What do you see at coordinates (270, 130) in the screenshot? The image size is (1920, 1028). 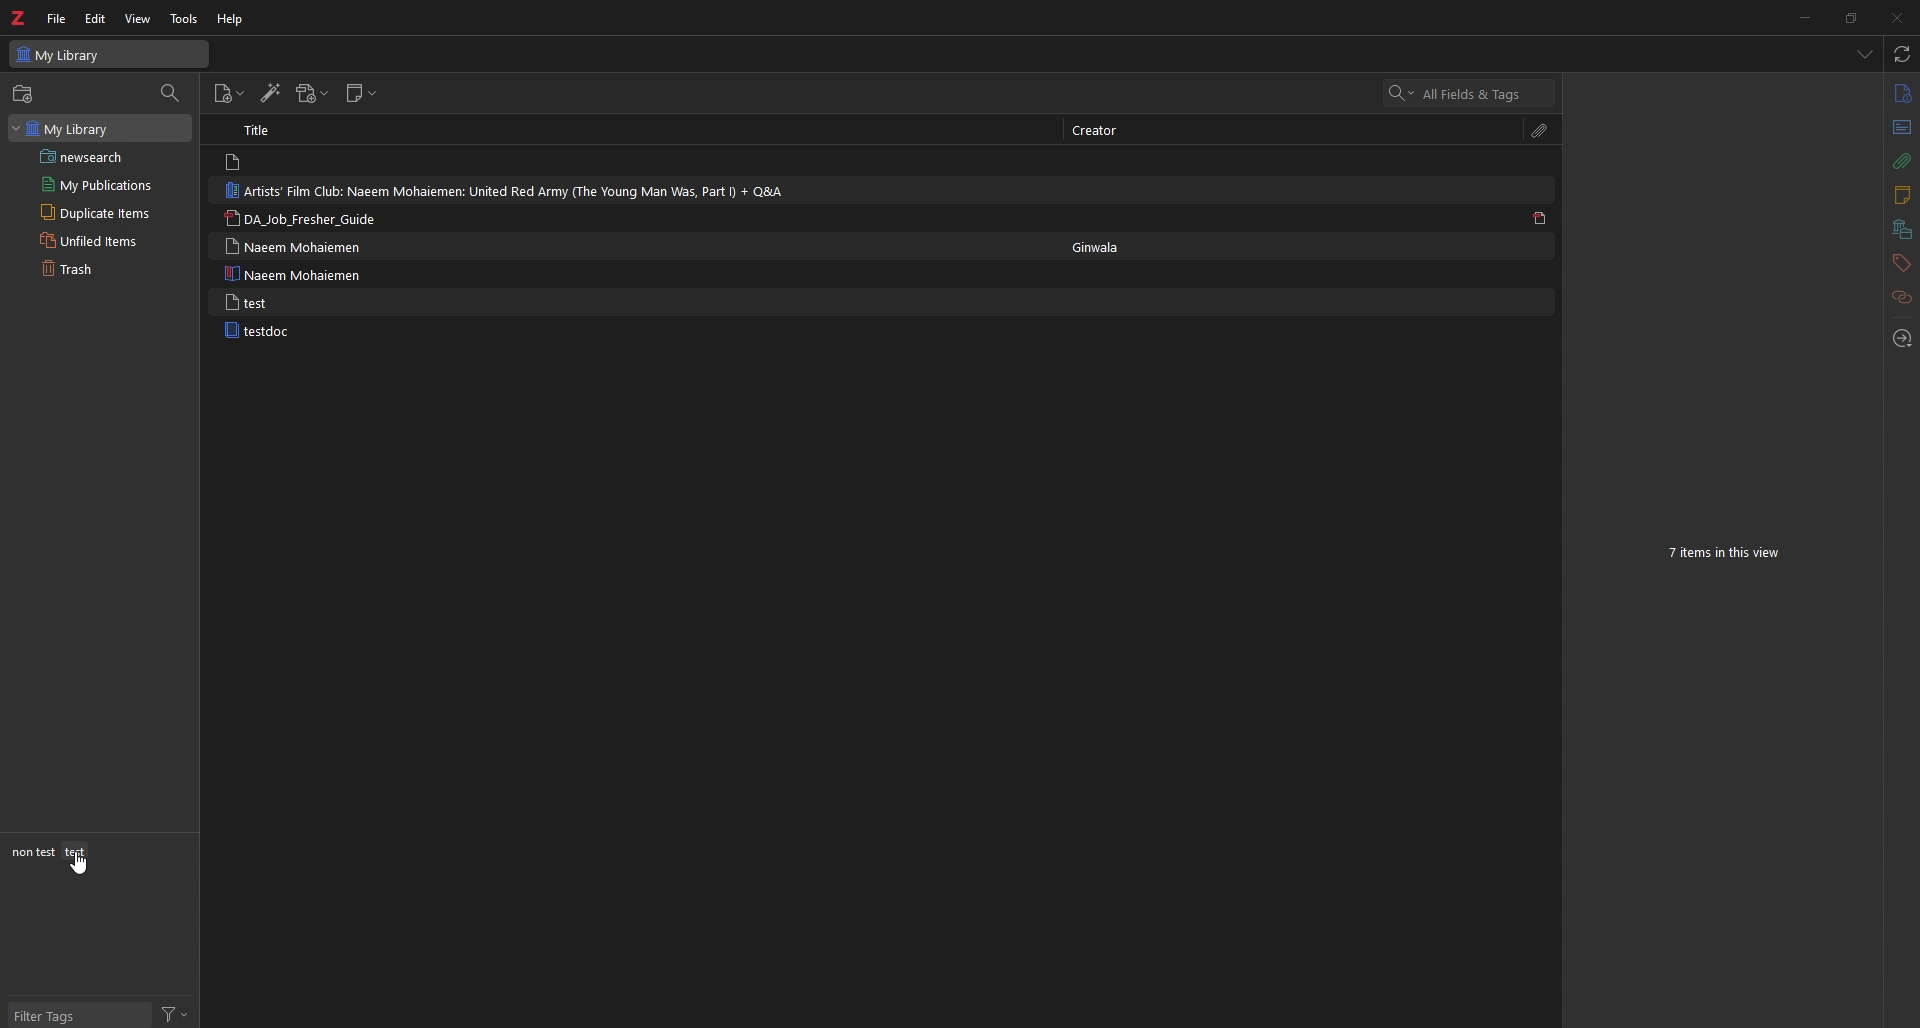 I see `title` at bounding box center [270, 130].